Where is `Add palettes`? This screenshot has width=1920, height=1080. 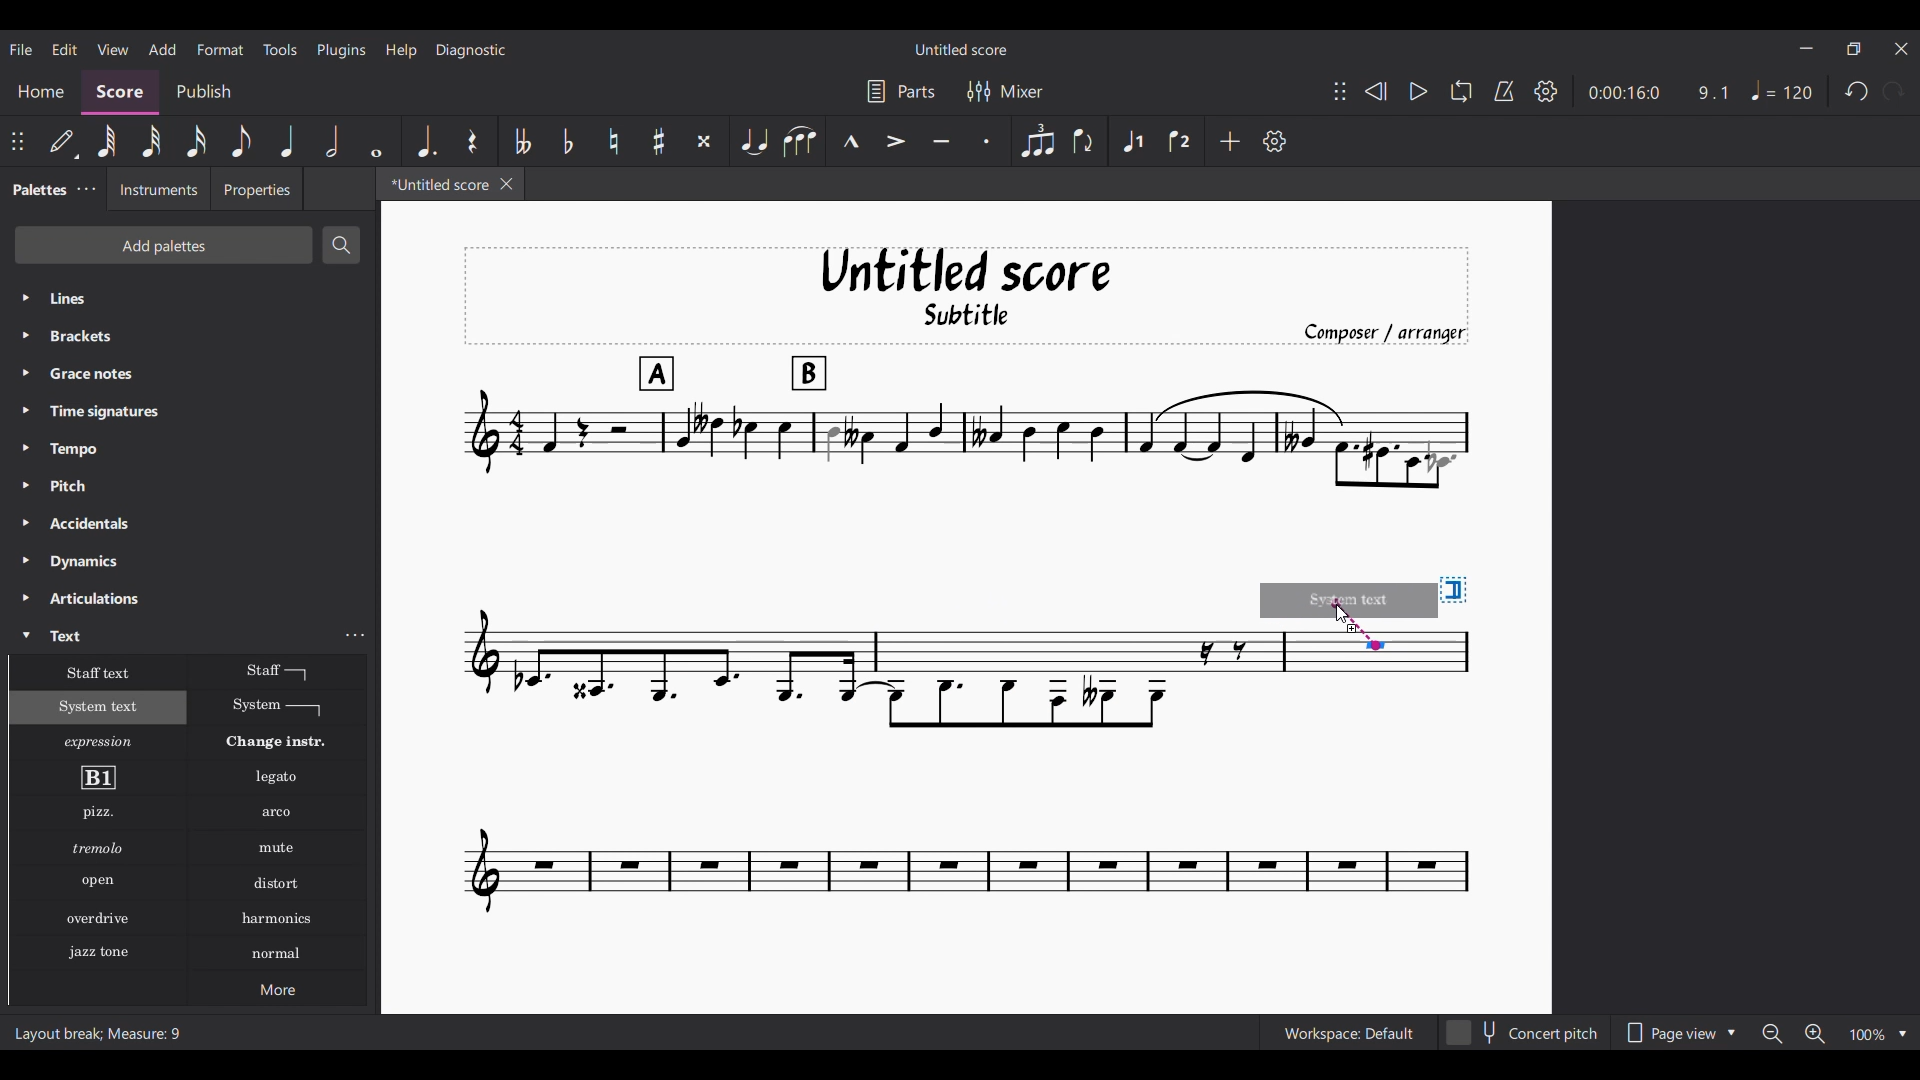 Add palettes is located at coordinates (163, 245).